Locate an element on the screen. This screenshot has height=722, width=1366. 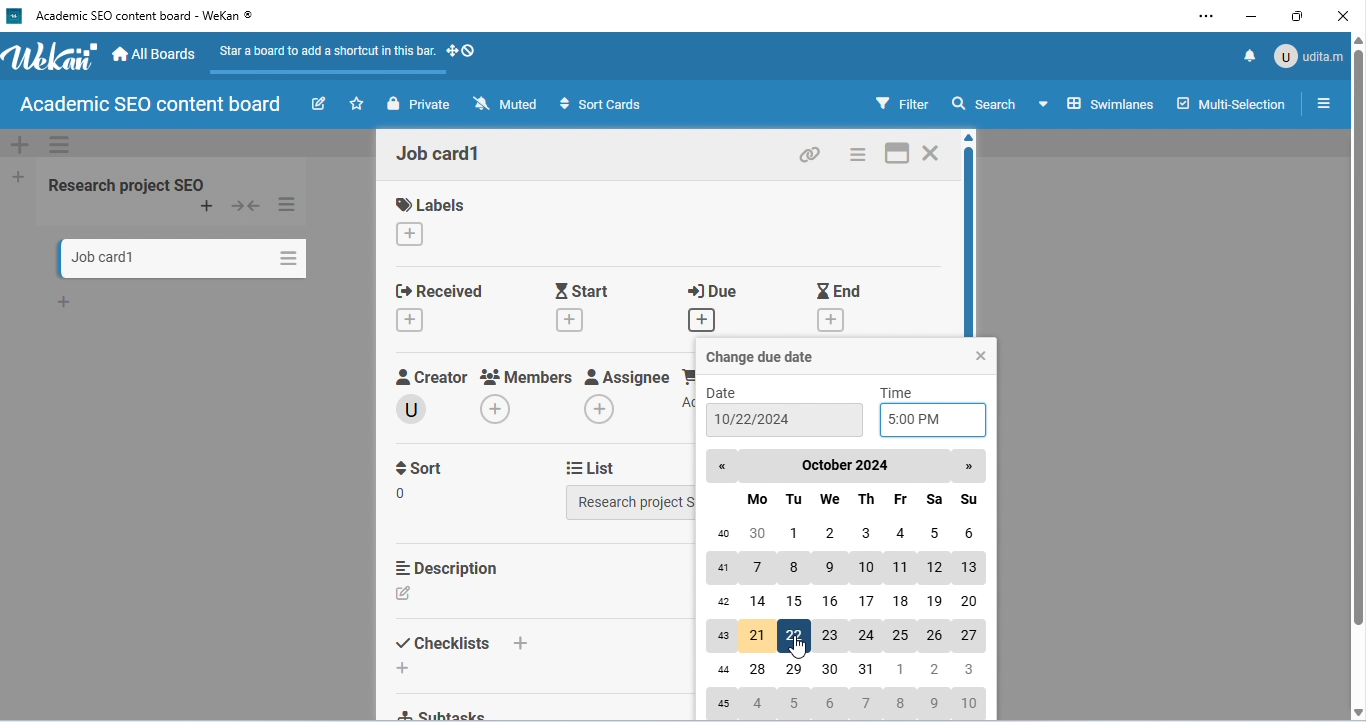
change due date is located at coordinates (762, 356).